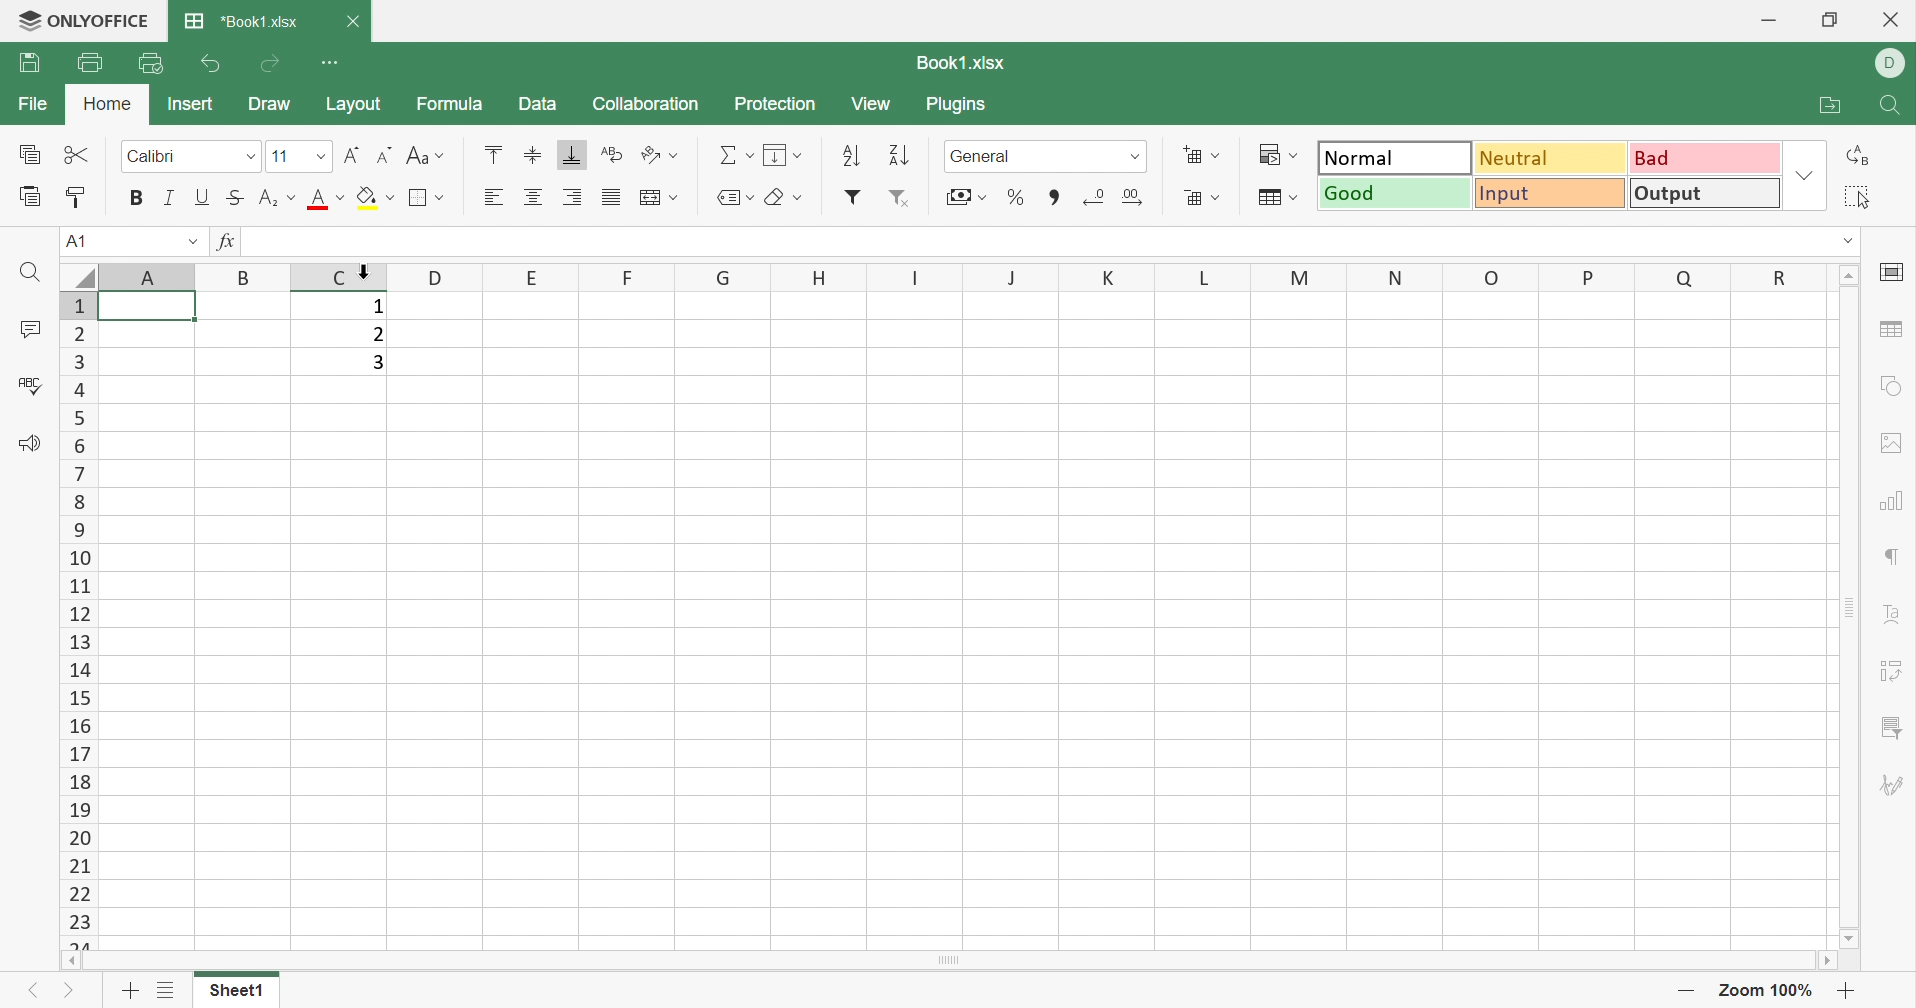 This screenshot has height=1008, width=1916. What do you see at coordinates (749, 156) in the screenshot?
I see `Drop Down` at bounding box center [749, 156].